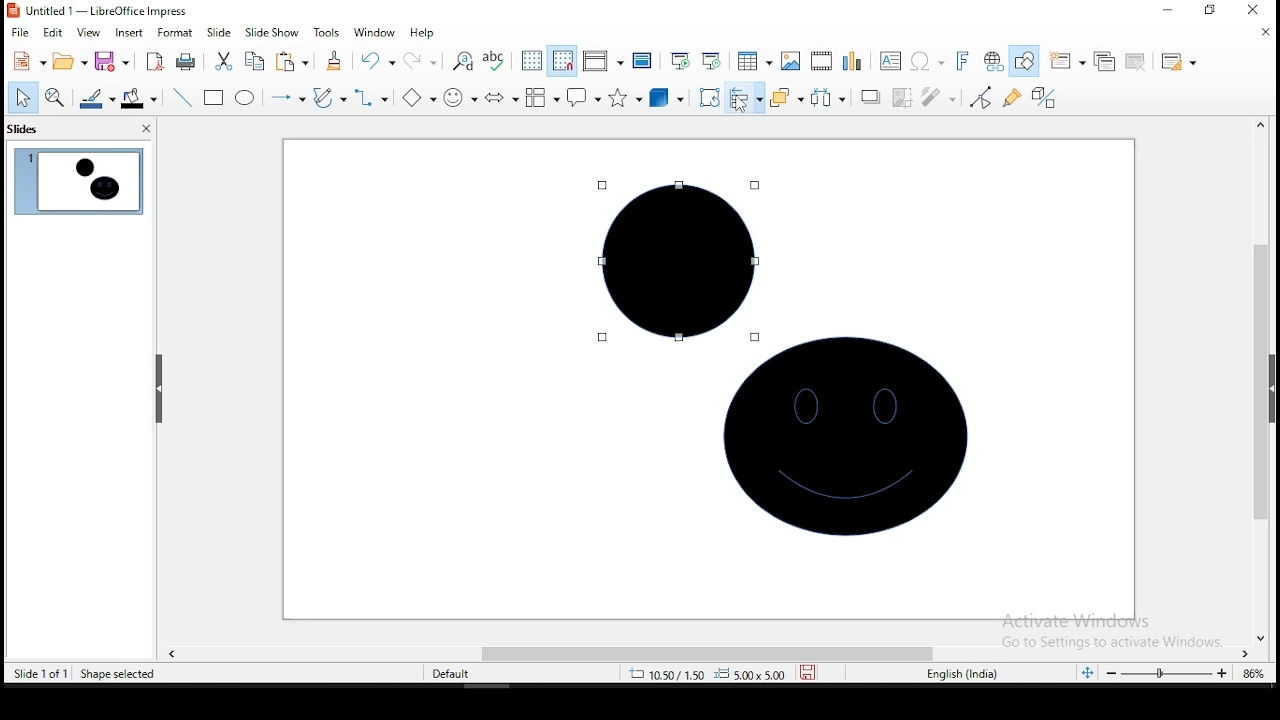  What do you see at coordinates (244, 97) in the screenshot?
I see `ellipse` at bounding box center [244, 97].